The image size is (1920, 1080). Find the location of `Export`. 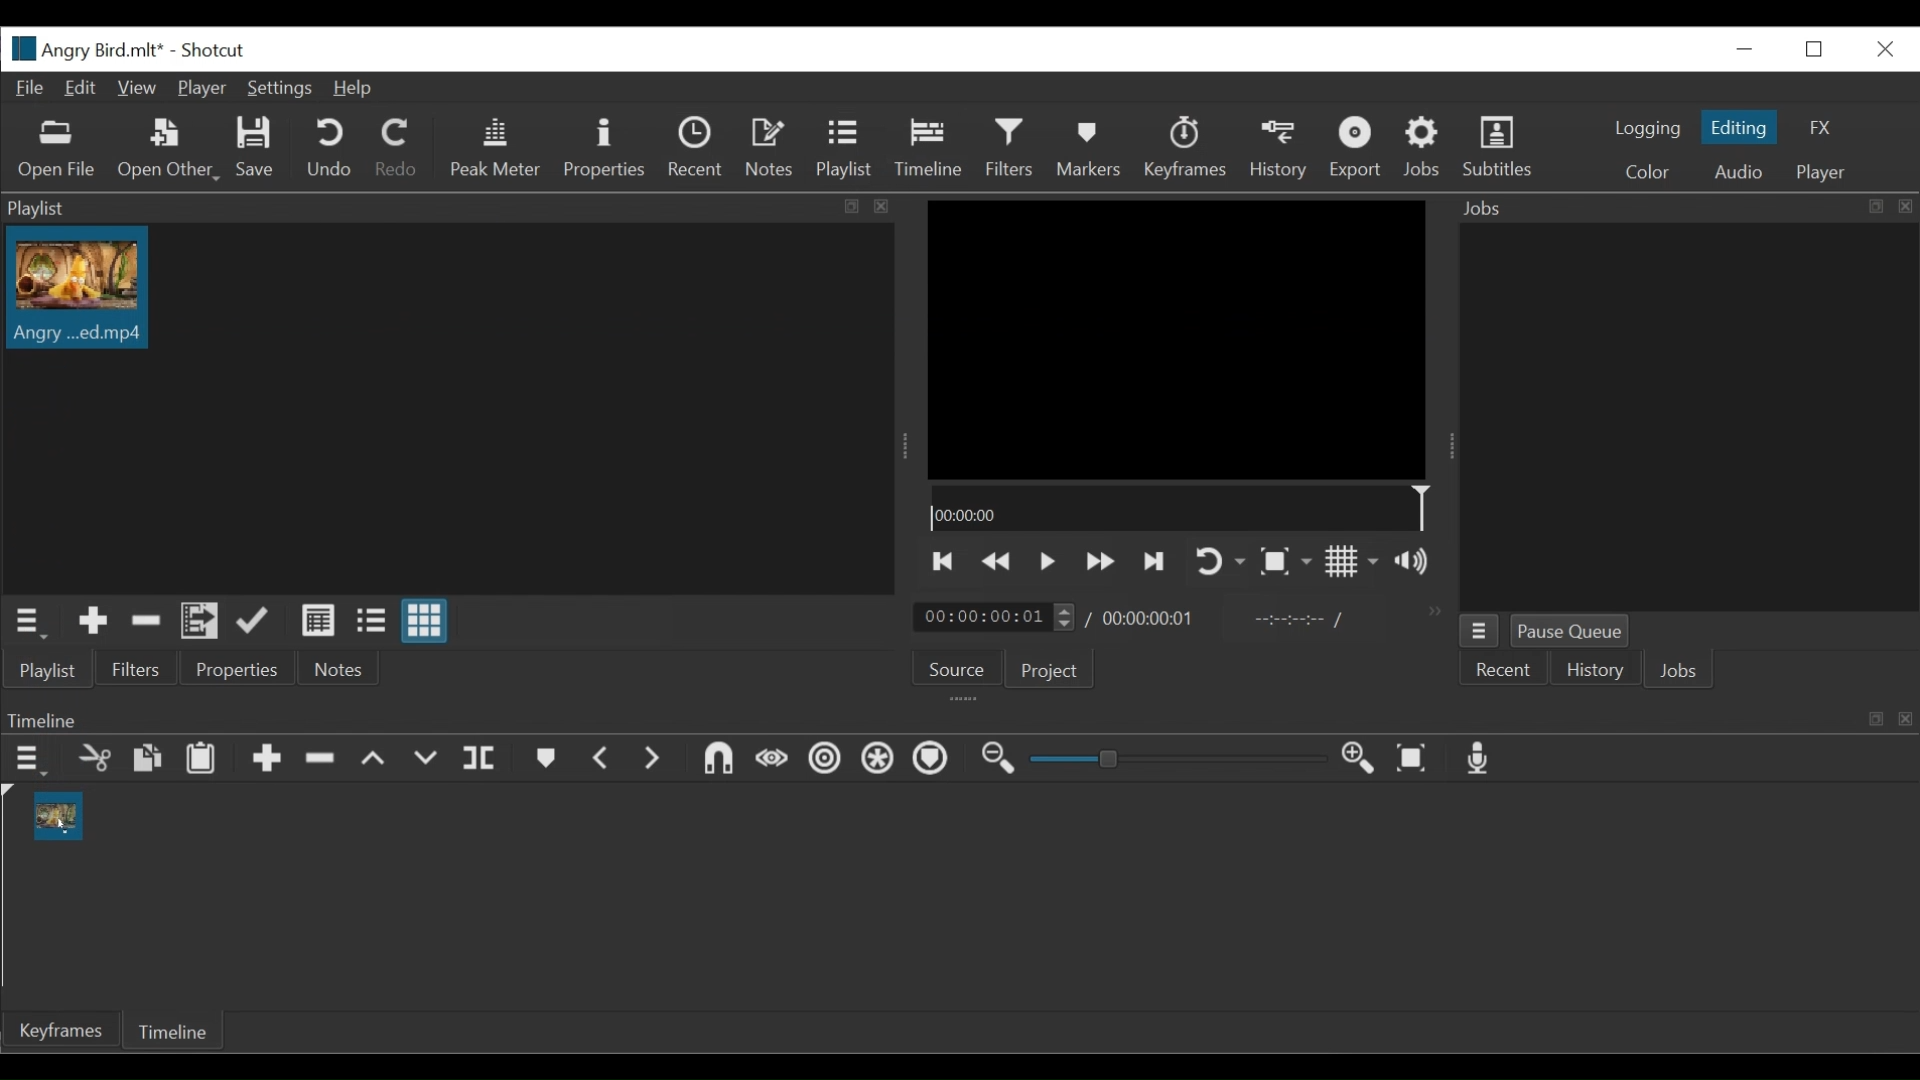

Export is located at coordinates (1357, 150).